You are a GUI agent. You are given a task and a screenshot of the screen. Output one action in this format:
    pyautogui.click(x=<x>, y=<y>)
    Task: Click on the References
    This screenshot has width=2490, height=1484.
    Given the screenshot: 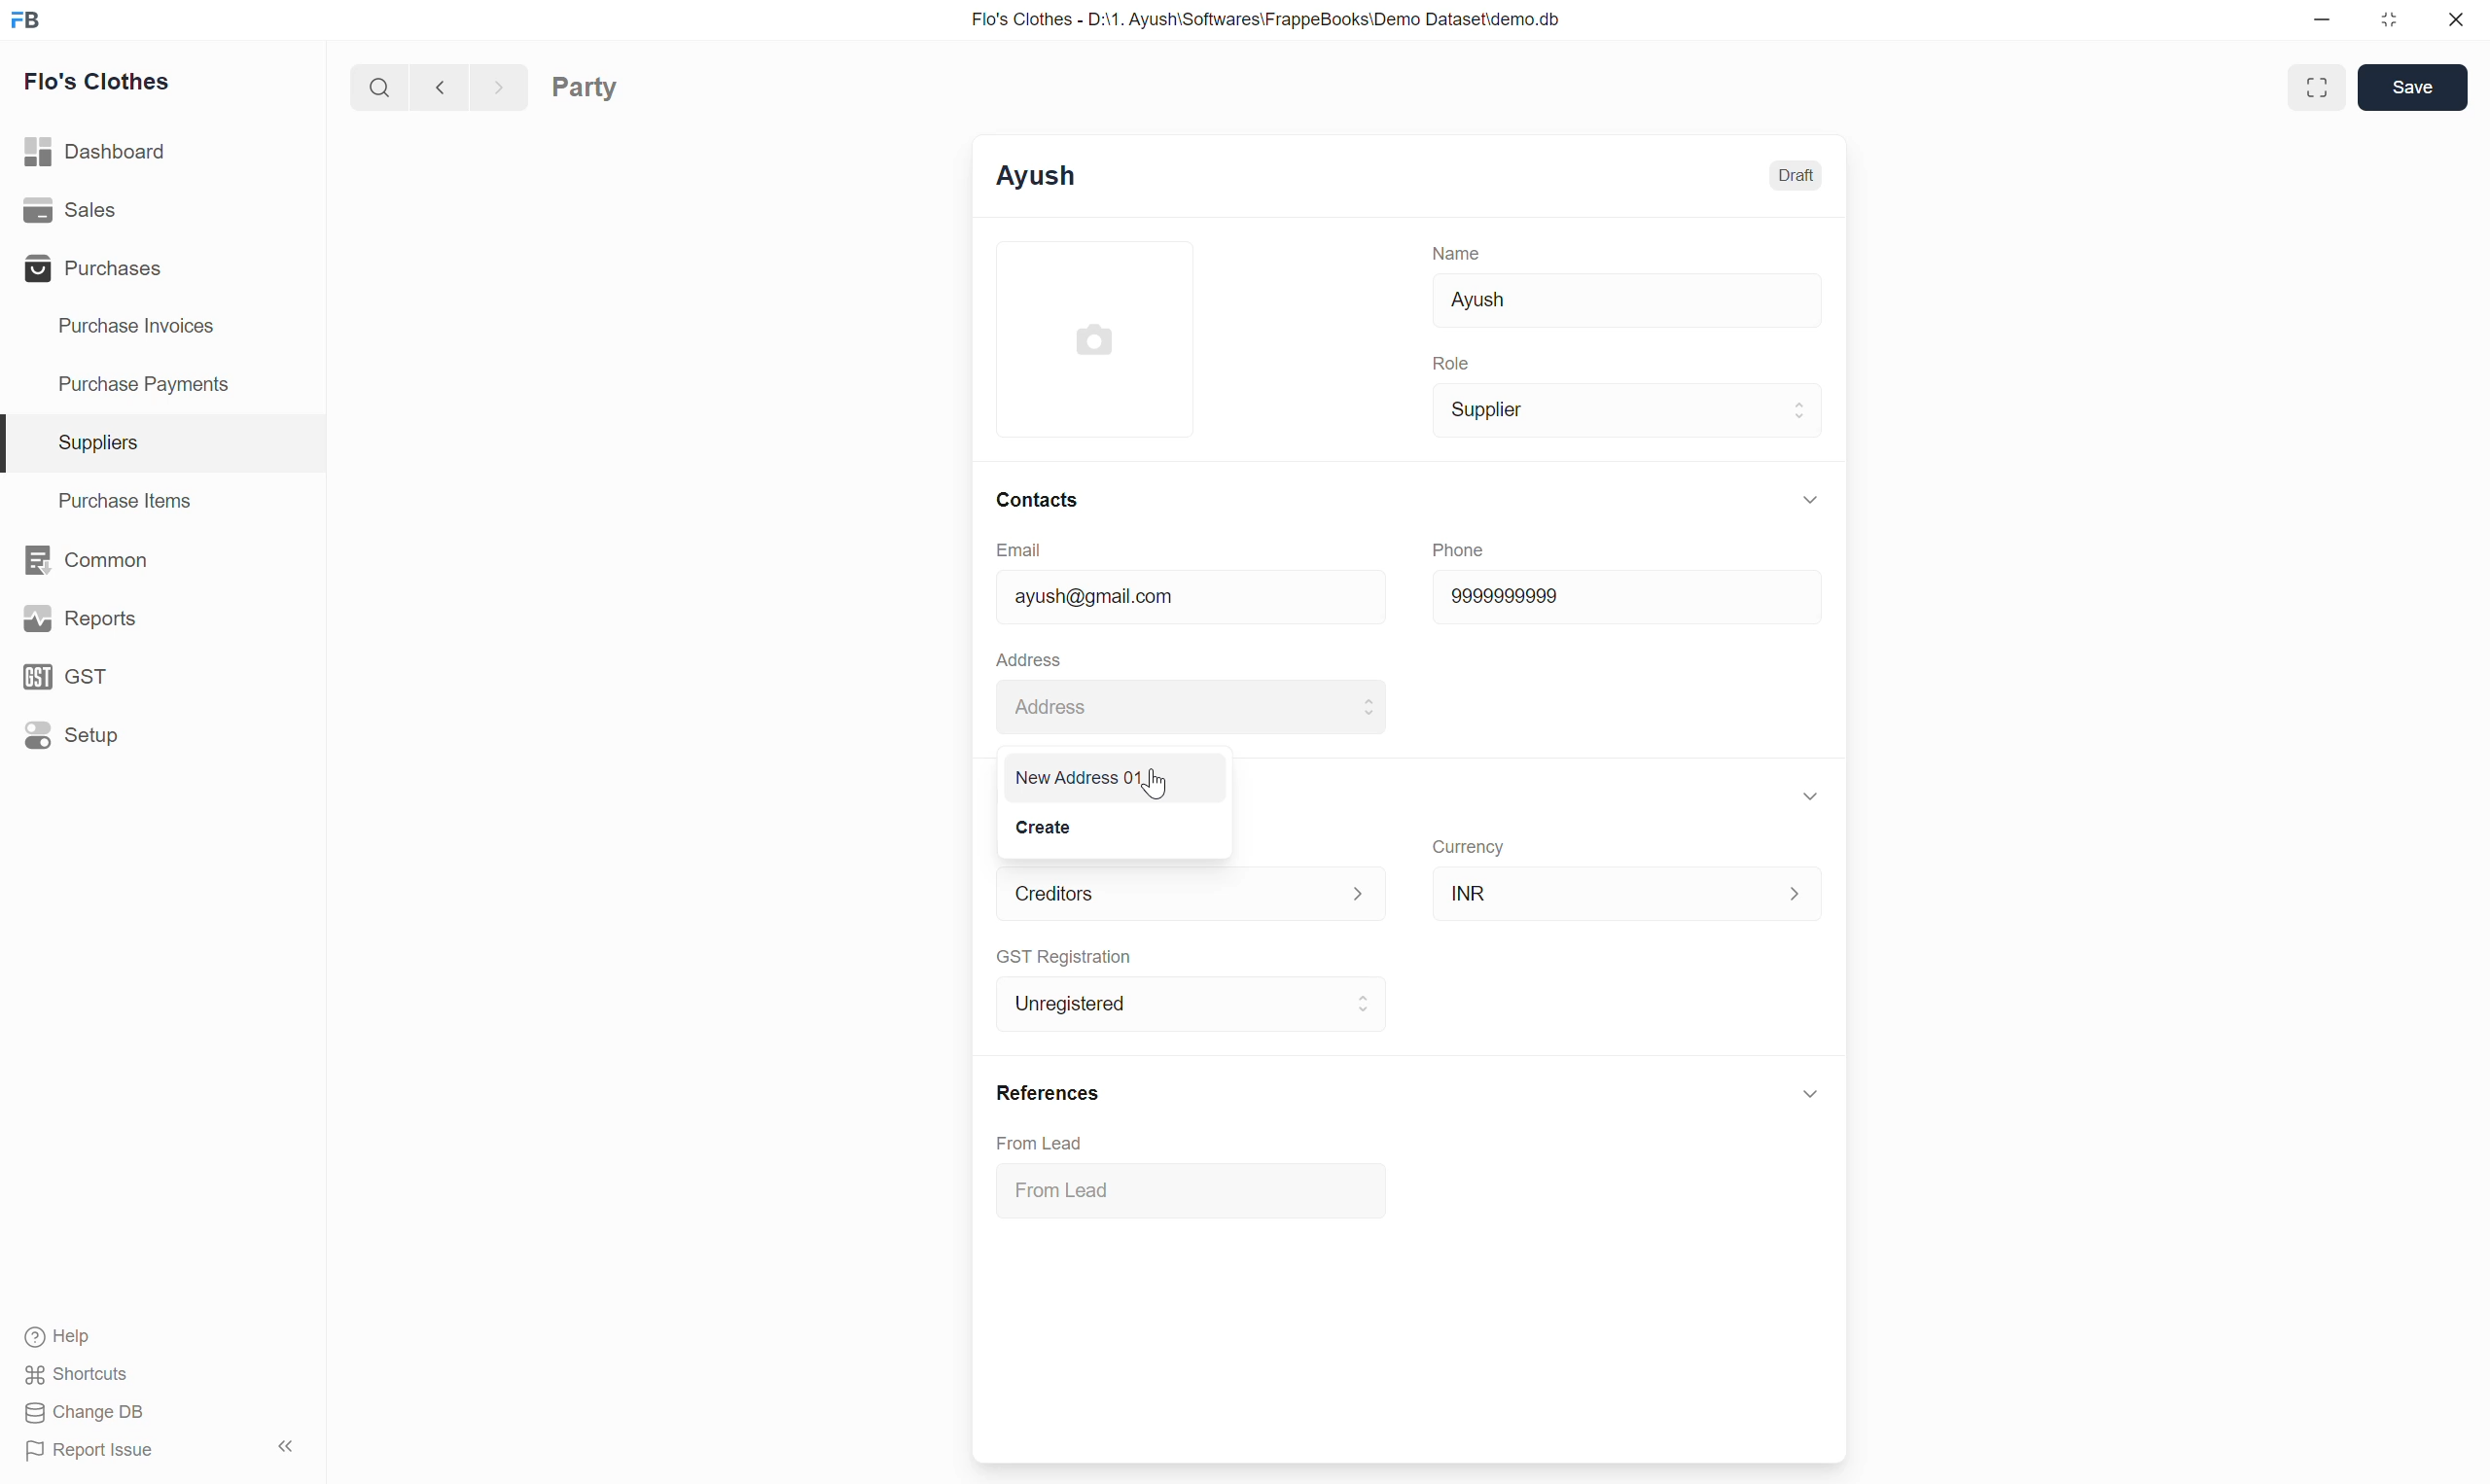 What is the action you would take?
    pyautogui.click(x=1050, y=1093)
    